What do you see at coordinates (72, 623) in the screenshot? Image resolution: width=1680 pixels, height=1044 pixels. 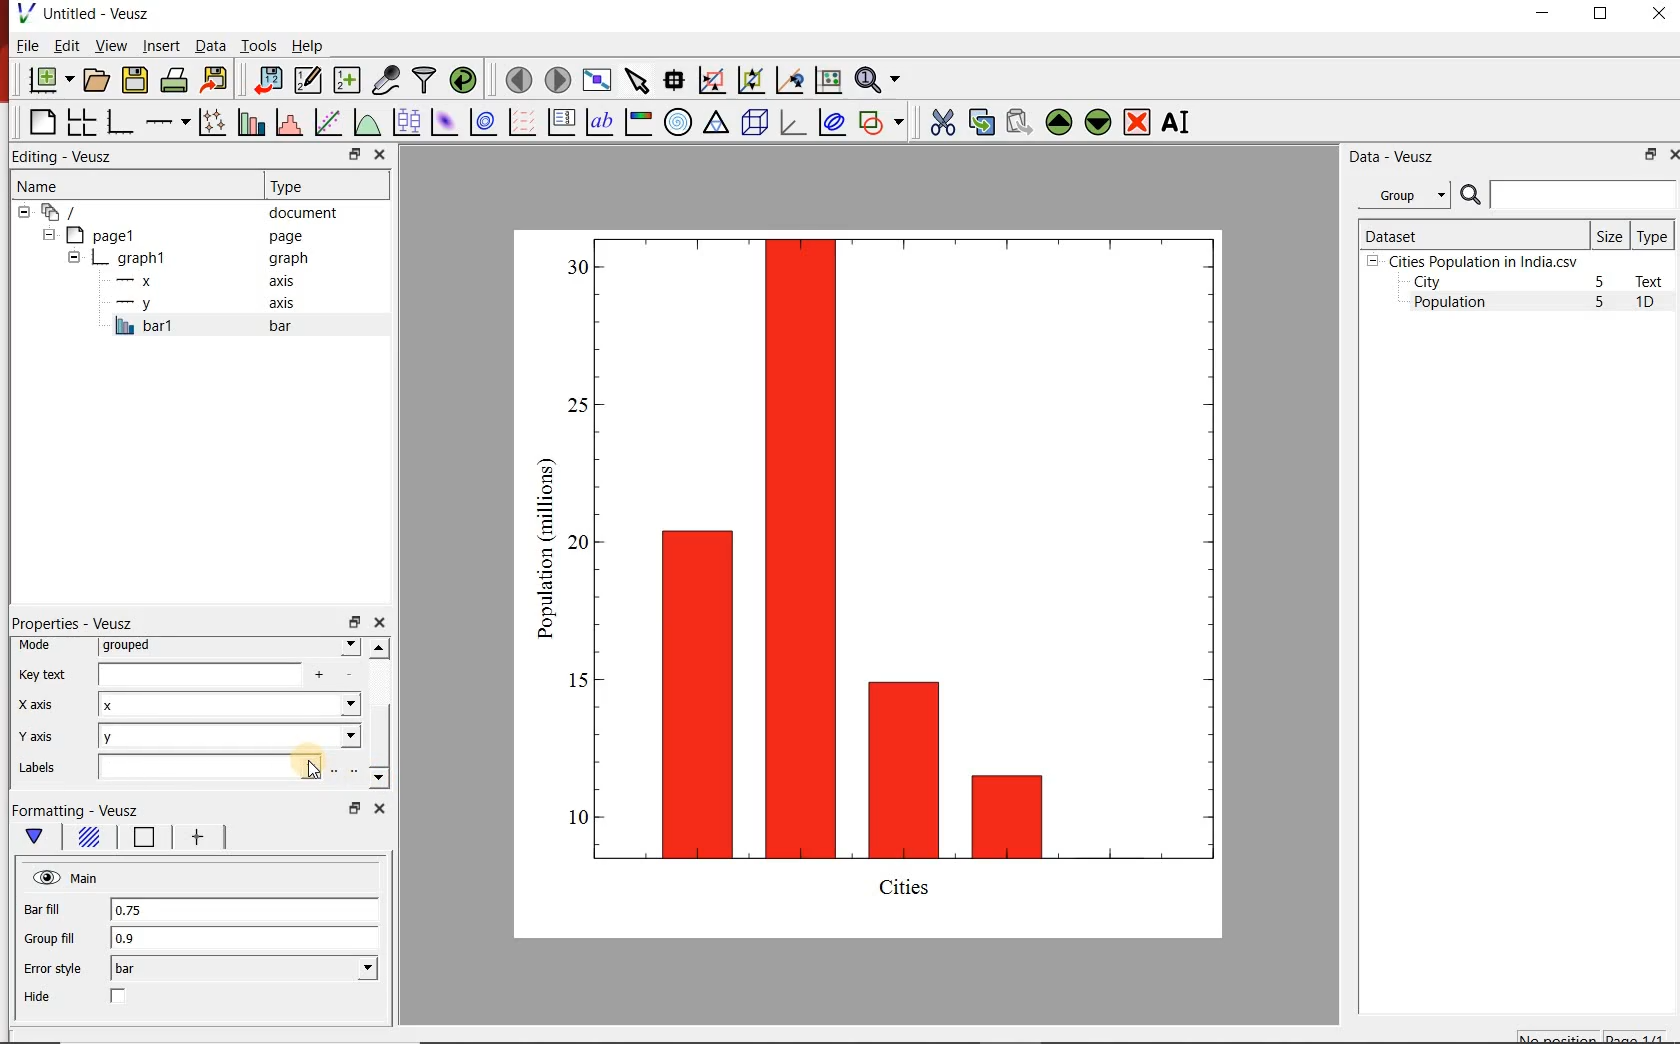 I see `Properties - Veusz` at bounding box center [72, 623].